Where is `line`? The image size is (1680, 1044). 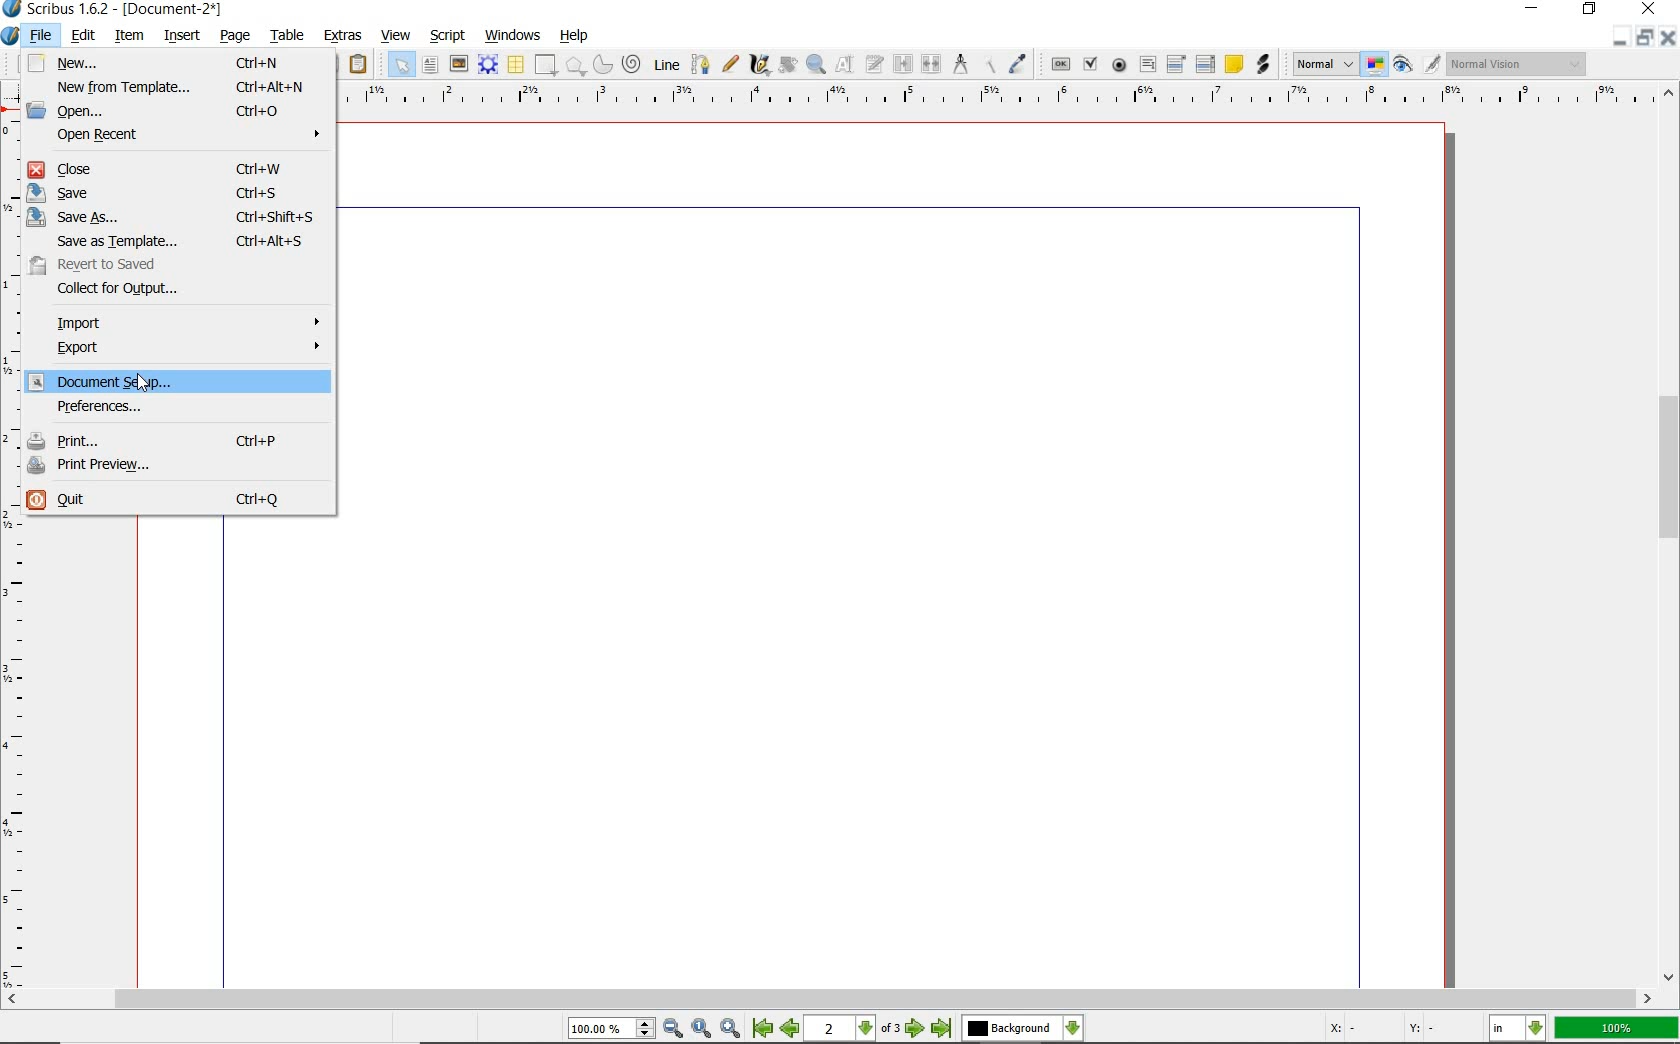
line is located at coordinates (668, 64).